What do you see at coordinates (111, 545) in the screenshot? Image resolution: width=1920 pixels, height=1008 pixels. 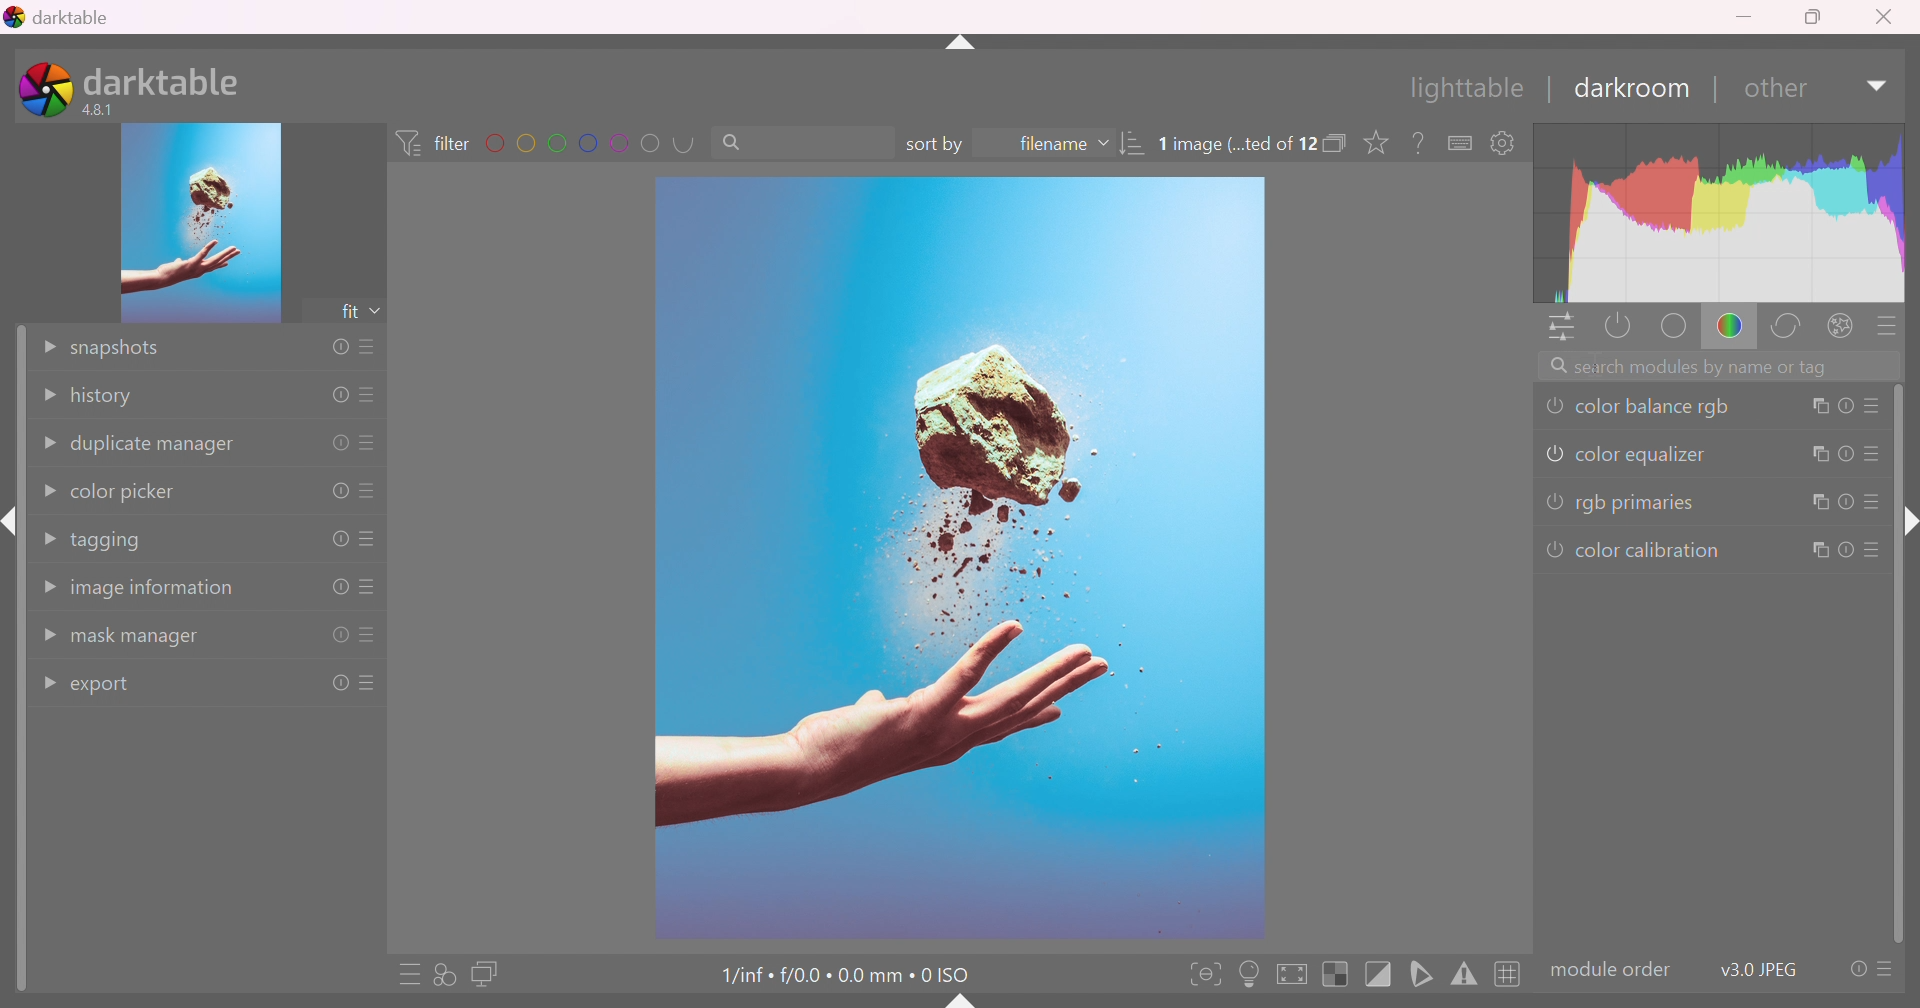 I see `tagging` at bounding box center [111, 545].